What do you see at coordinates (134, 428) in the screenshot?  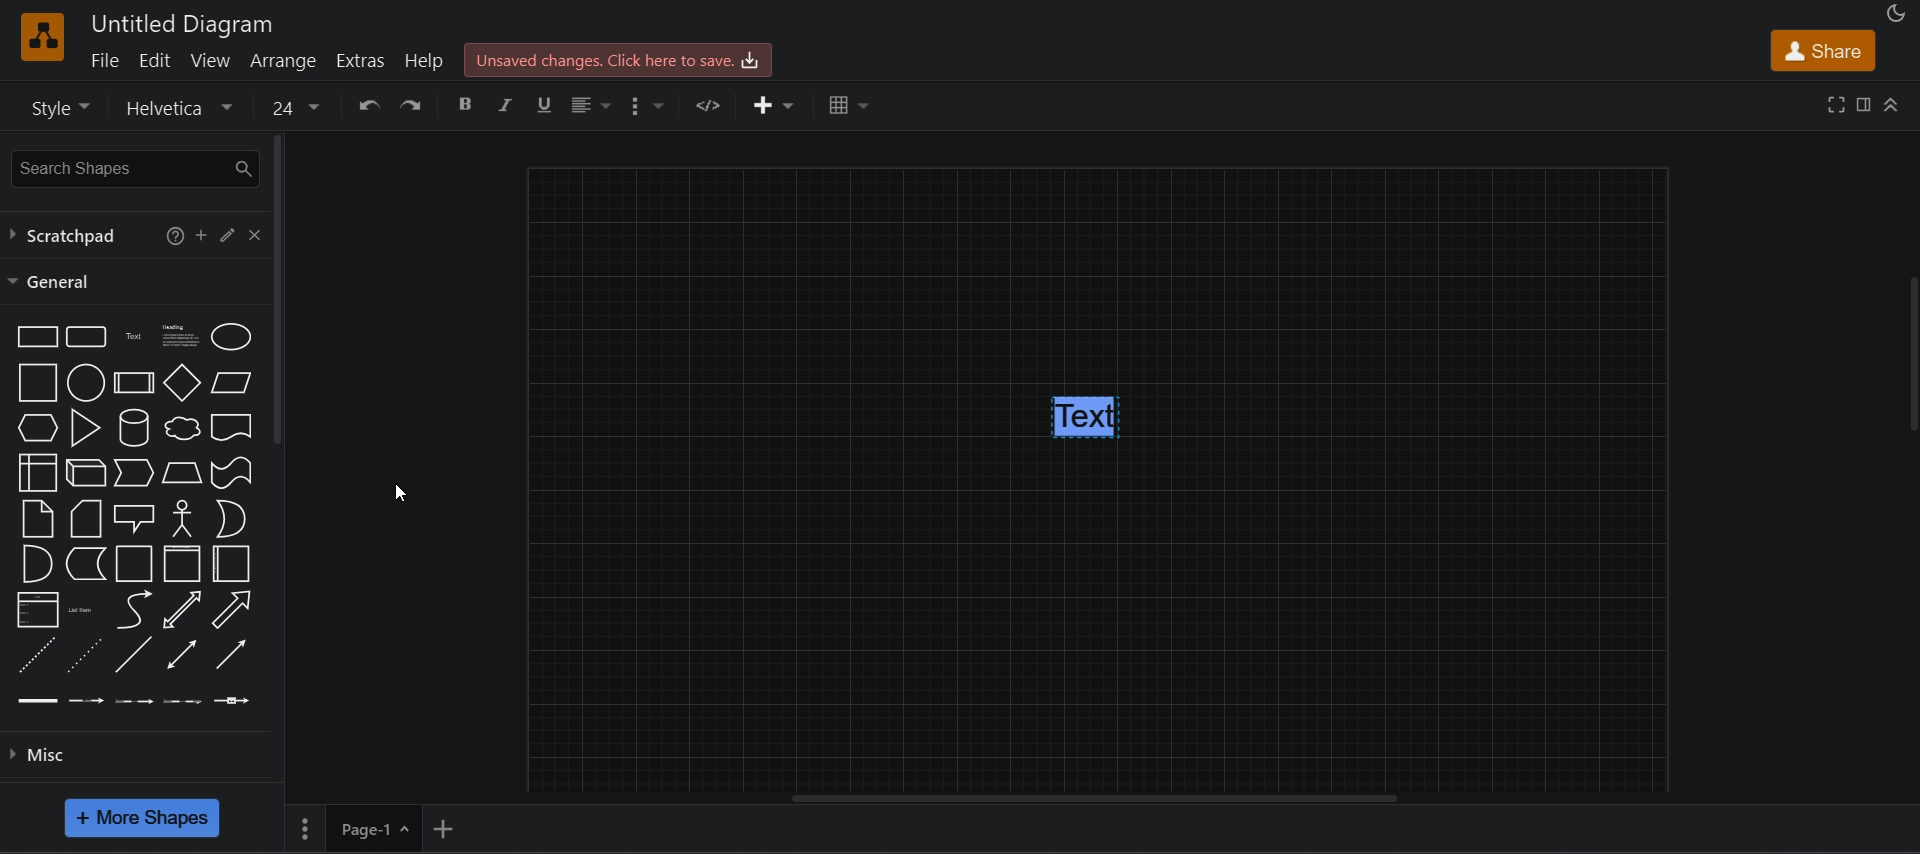 I see `Cylinder` at bounding box center [134, 428].